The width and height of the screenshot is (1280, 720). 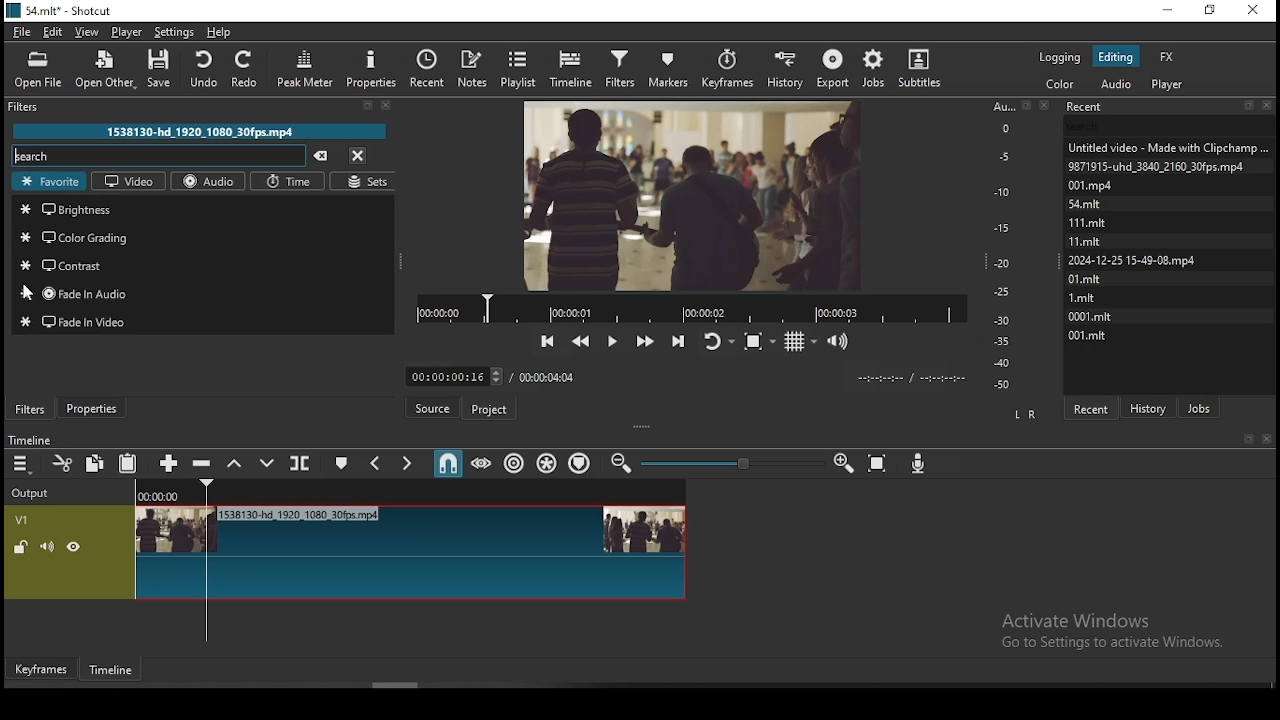 What do you see at coordinates (357, 155) in the screenshot?
I see `close menu` at bounding box center [357, 155].